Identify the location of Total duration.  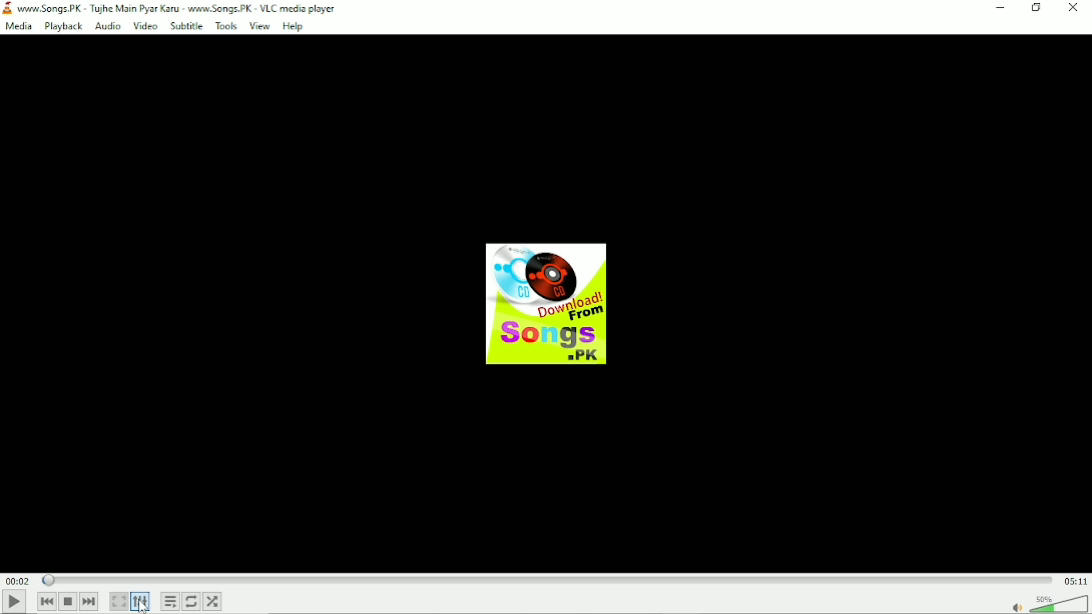
(1076, 581).